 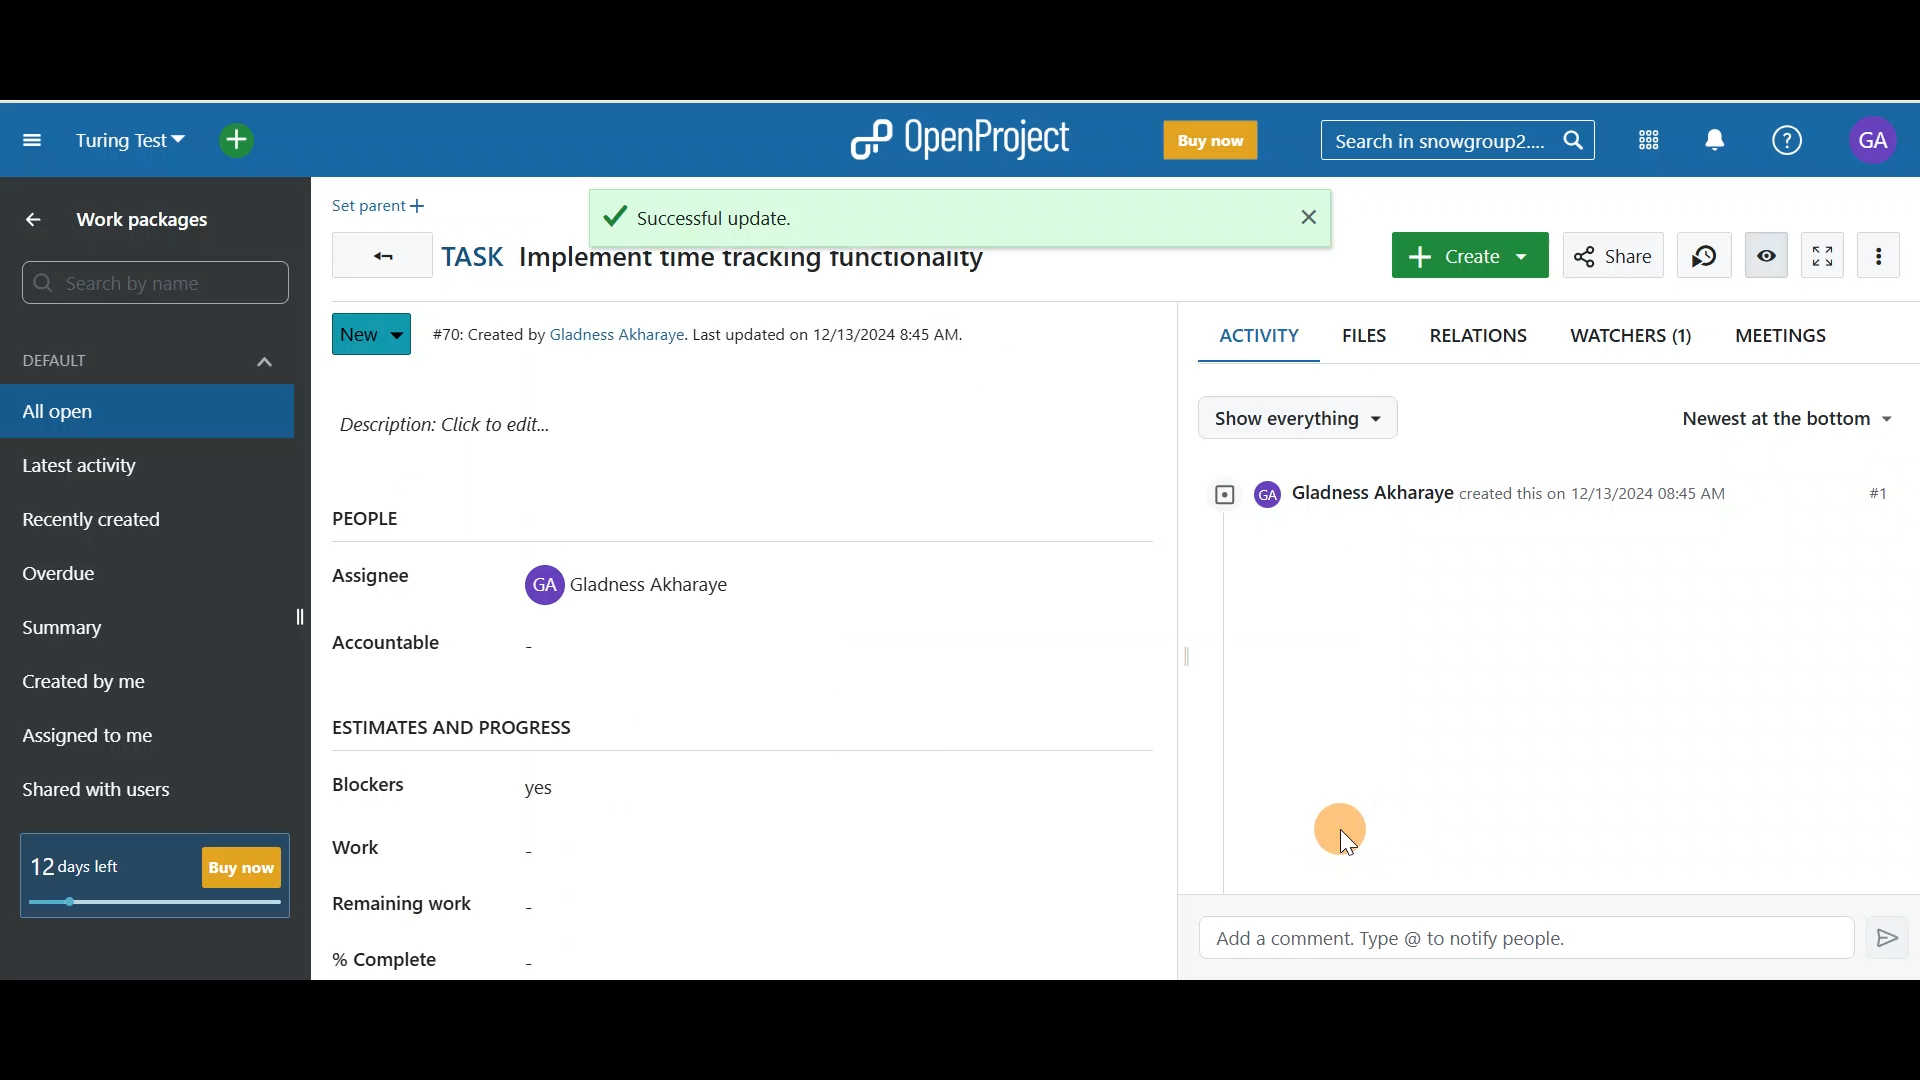 What do you see at coordinates (1303, 216) in the screenshot?
I see `Clear` at bounding box center [1303, 216].